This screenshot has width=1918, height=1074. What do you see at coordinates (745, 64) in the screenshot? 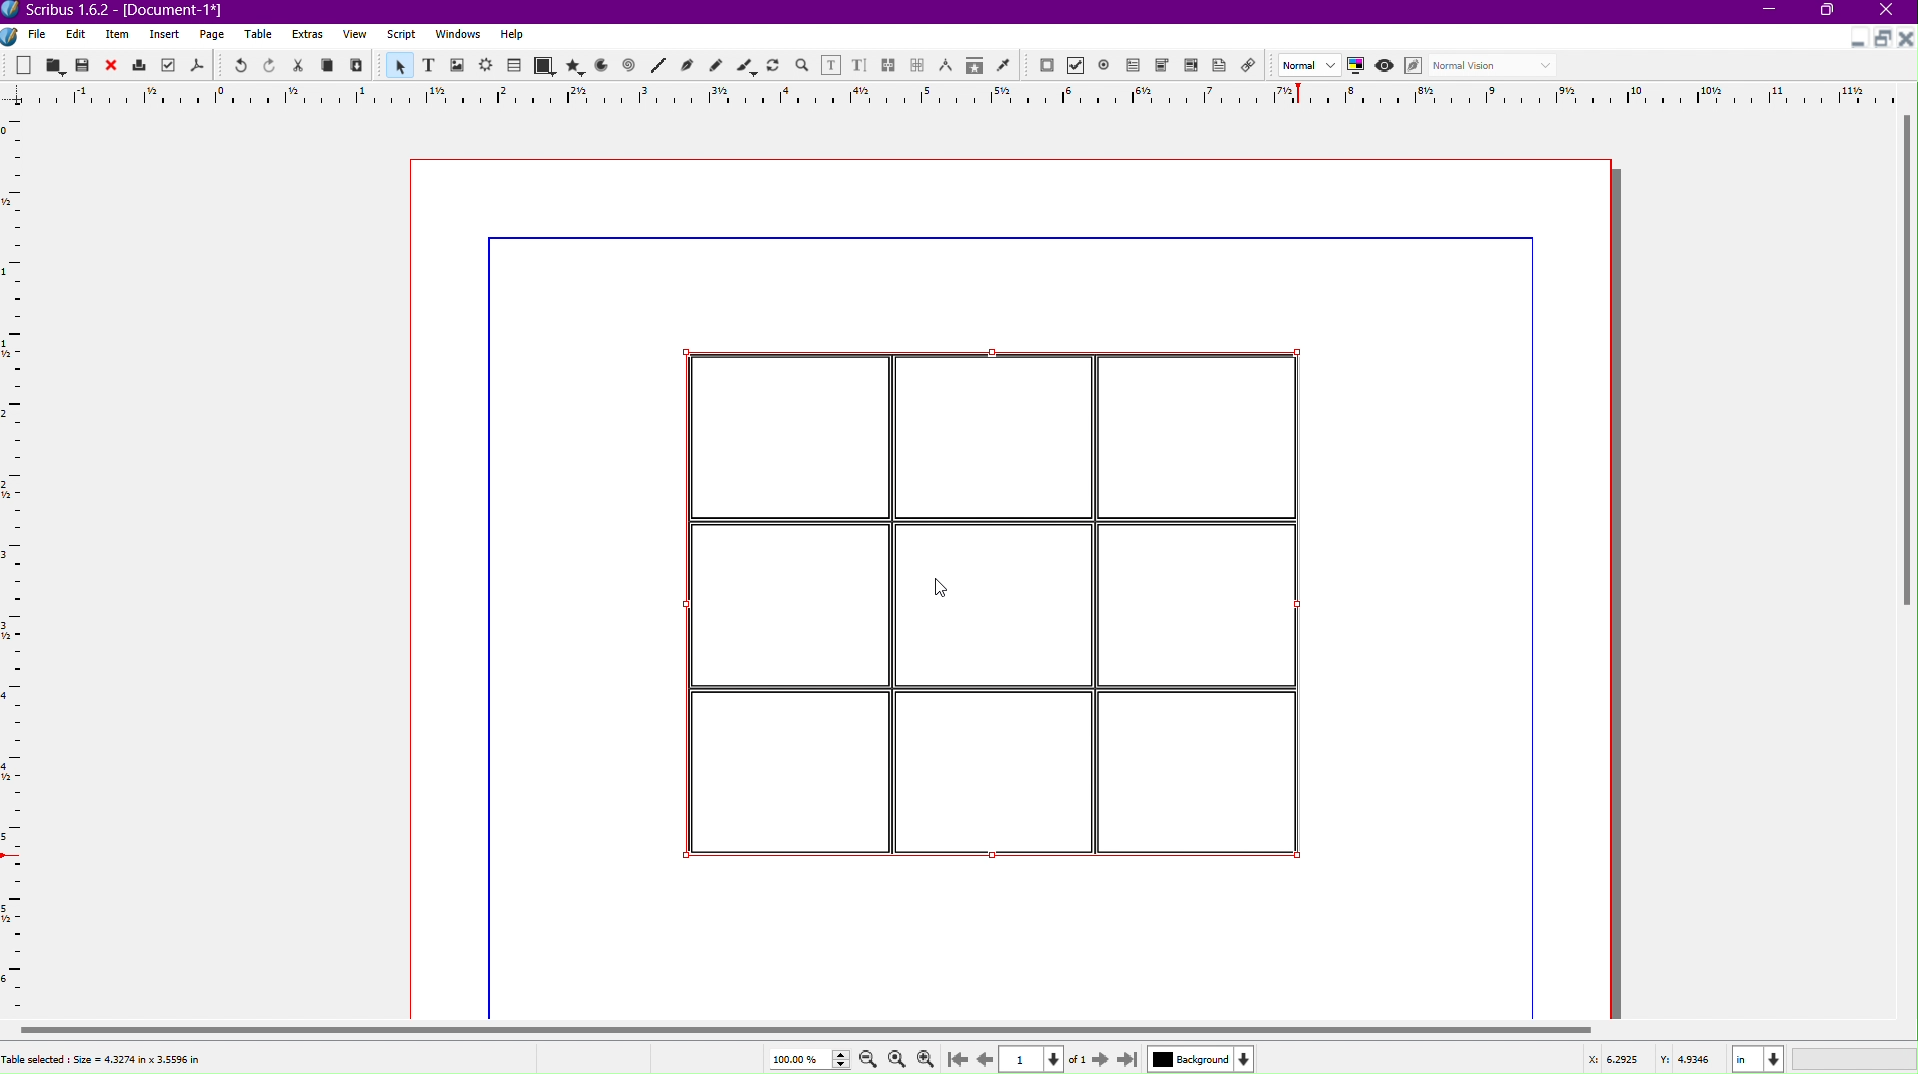
I see `Calligraphic Line` at bounding box center [745, 64].